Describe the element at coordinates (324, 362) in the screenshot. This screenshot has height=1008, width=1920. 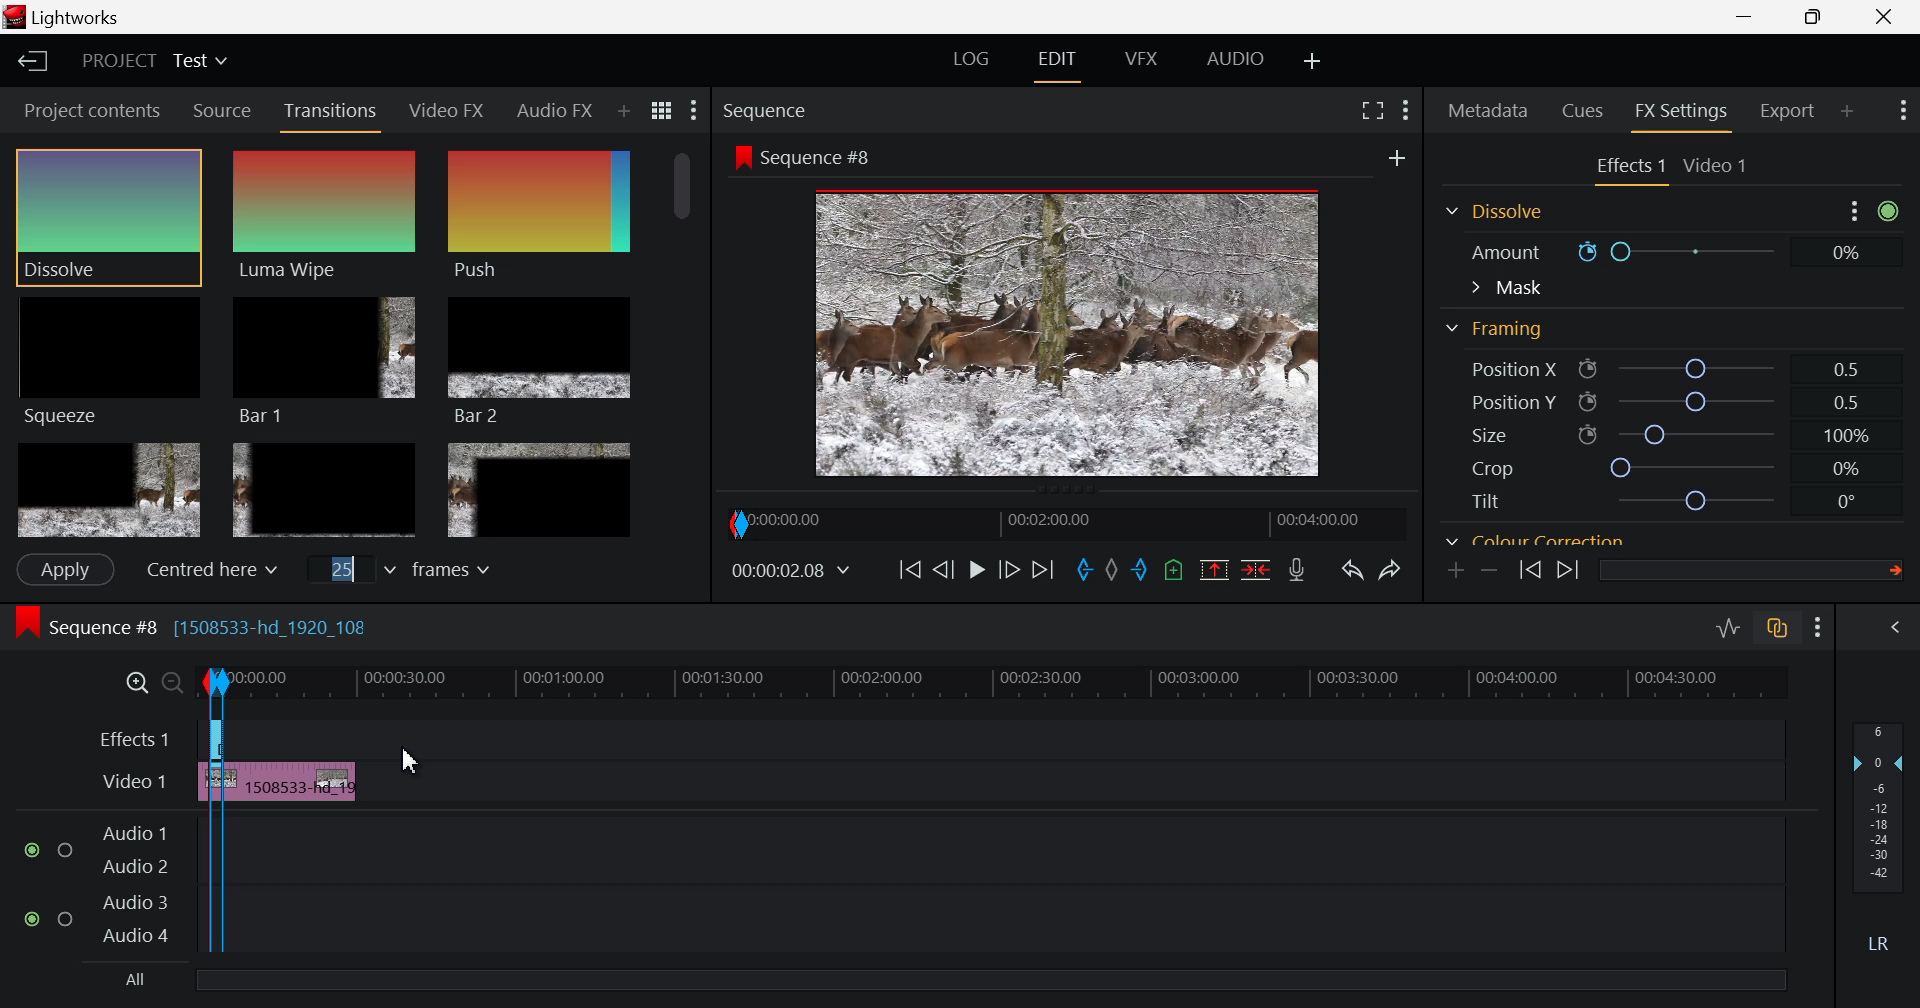
I see `Bar 1` at that location.